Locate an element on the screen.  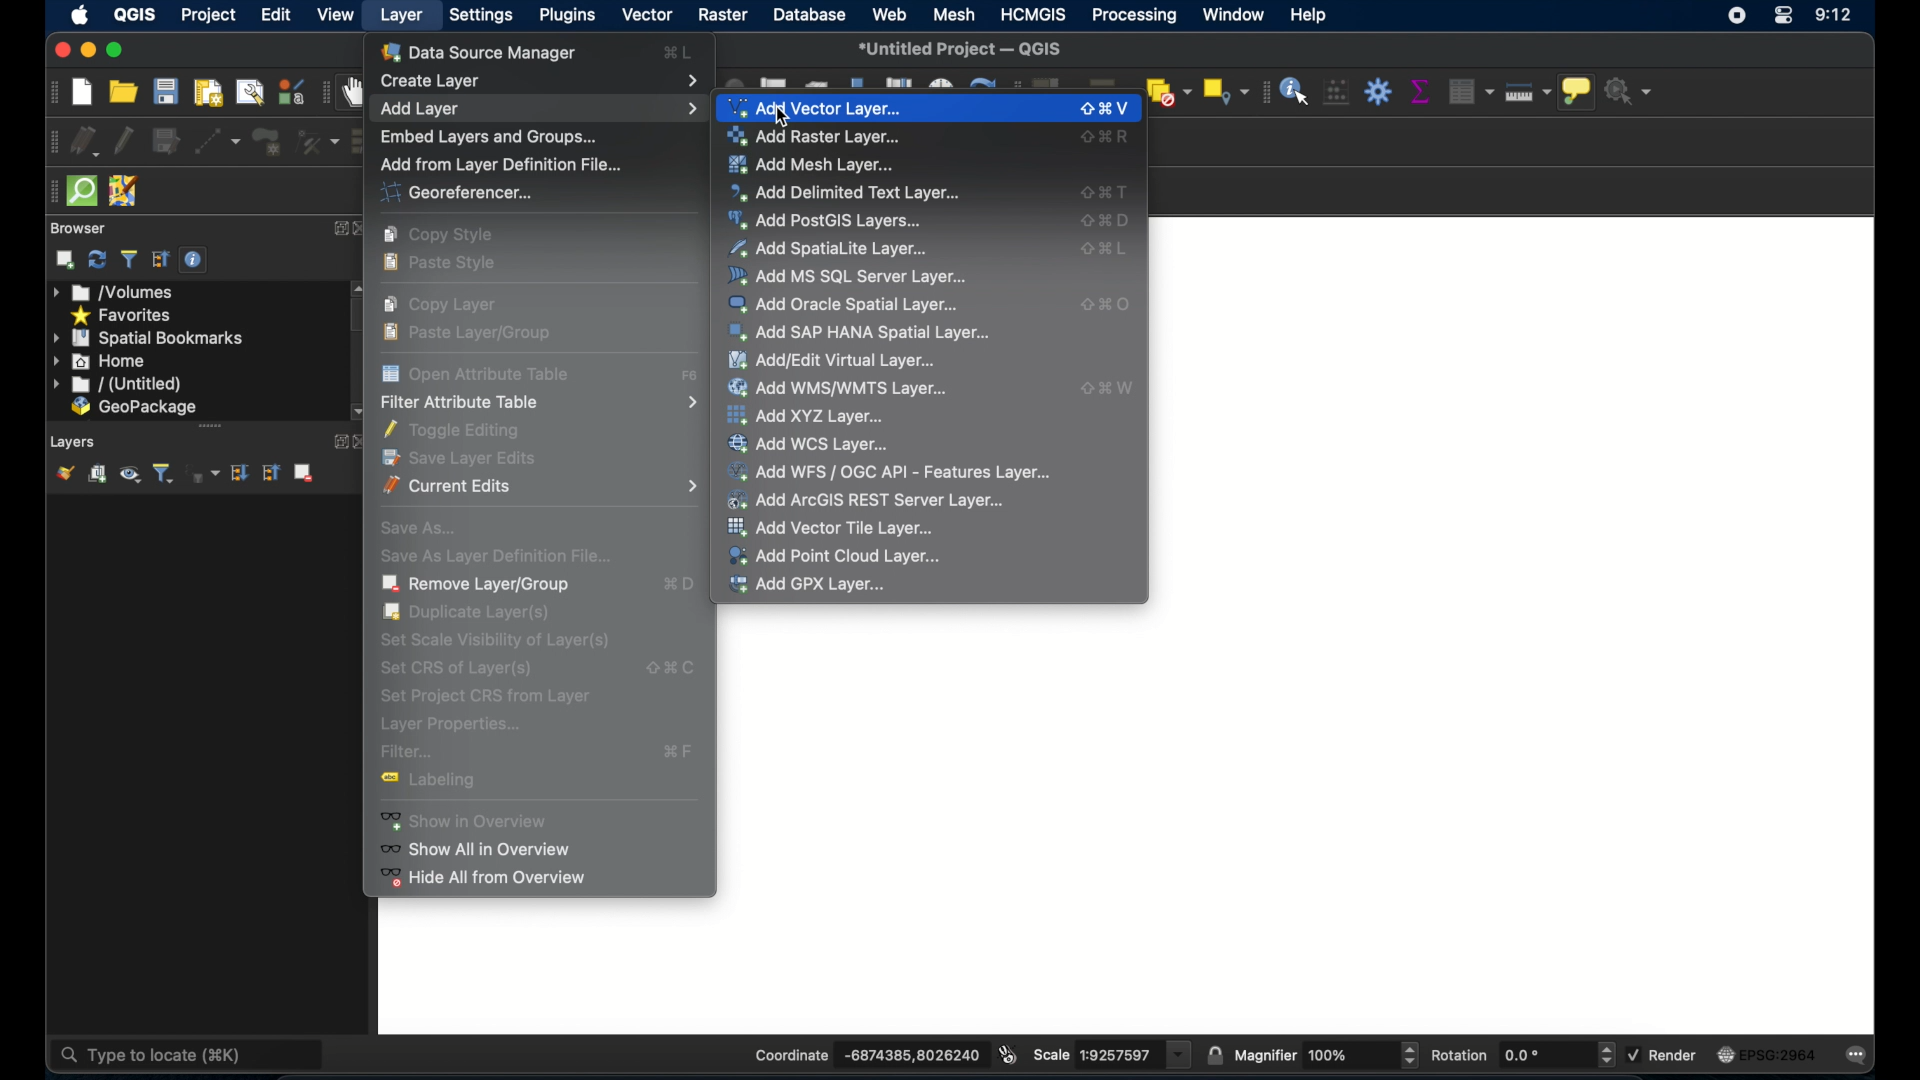
Add Vector Tile Layer... is located at coordinates (840, 528).